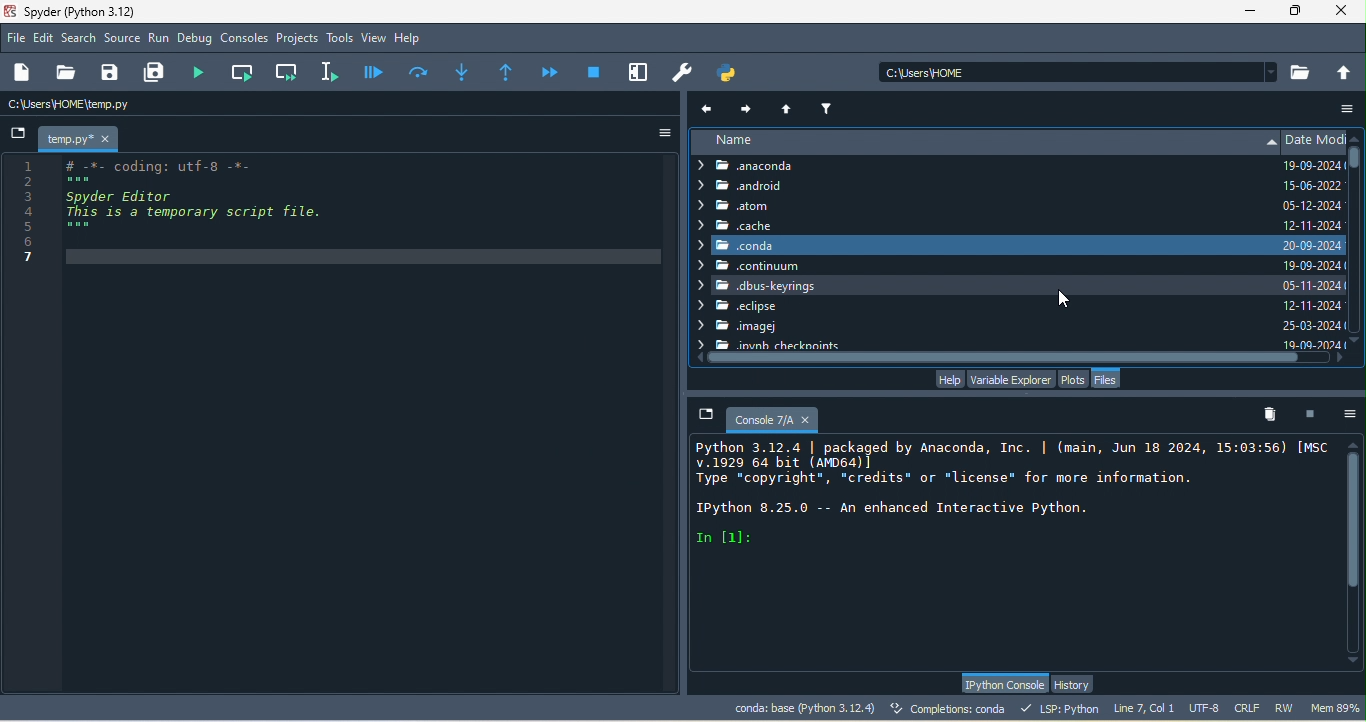  What do you see at coordinates (1344, 110) in the screenshot?
I see `menu` at bounding box center [1344, 110].